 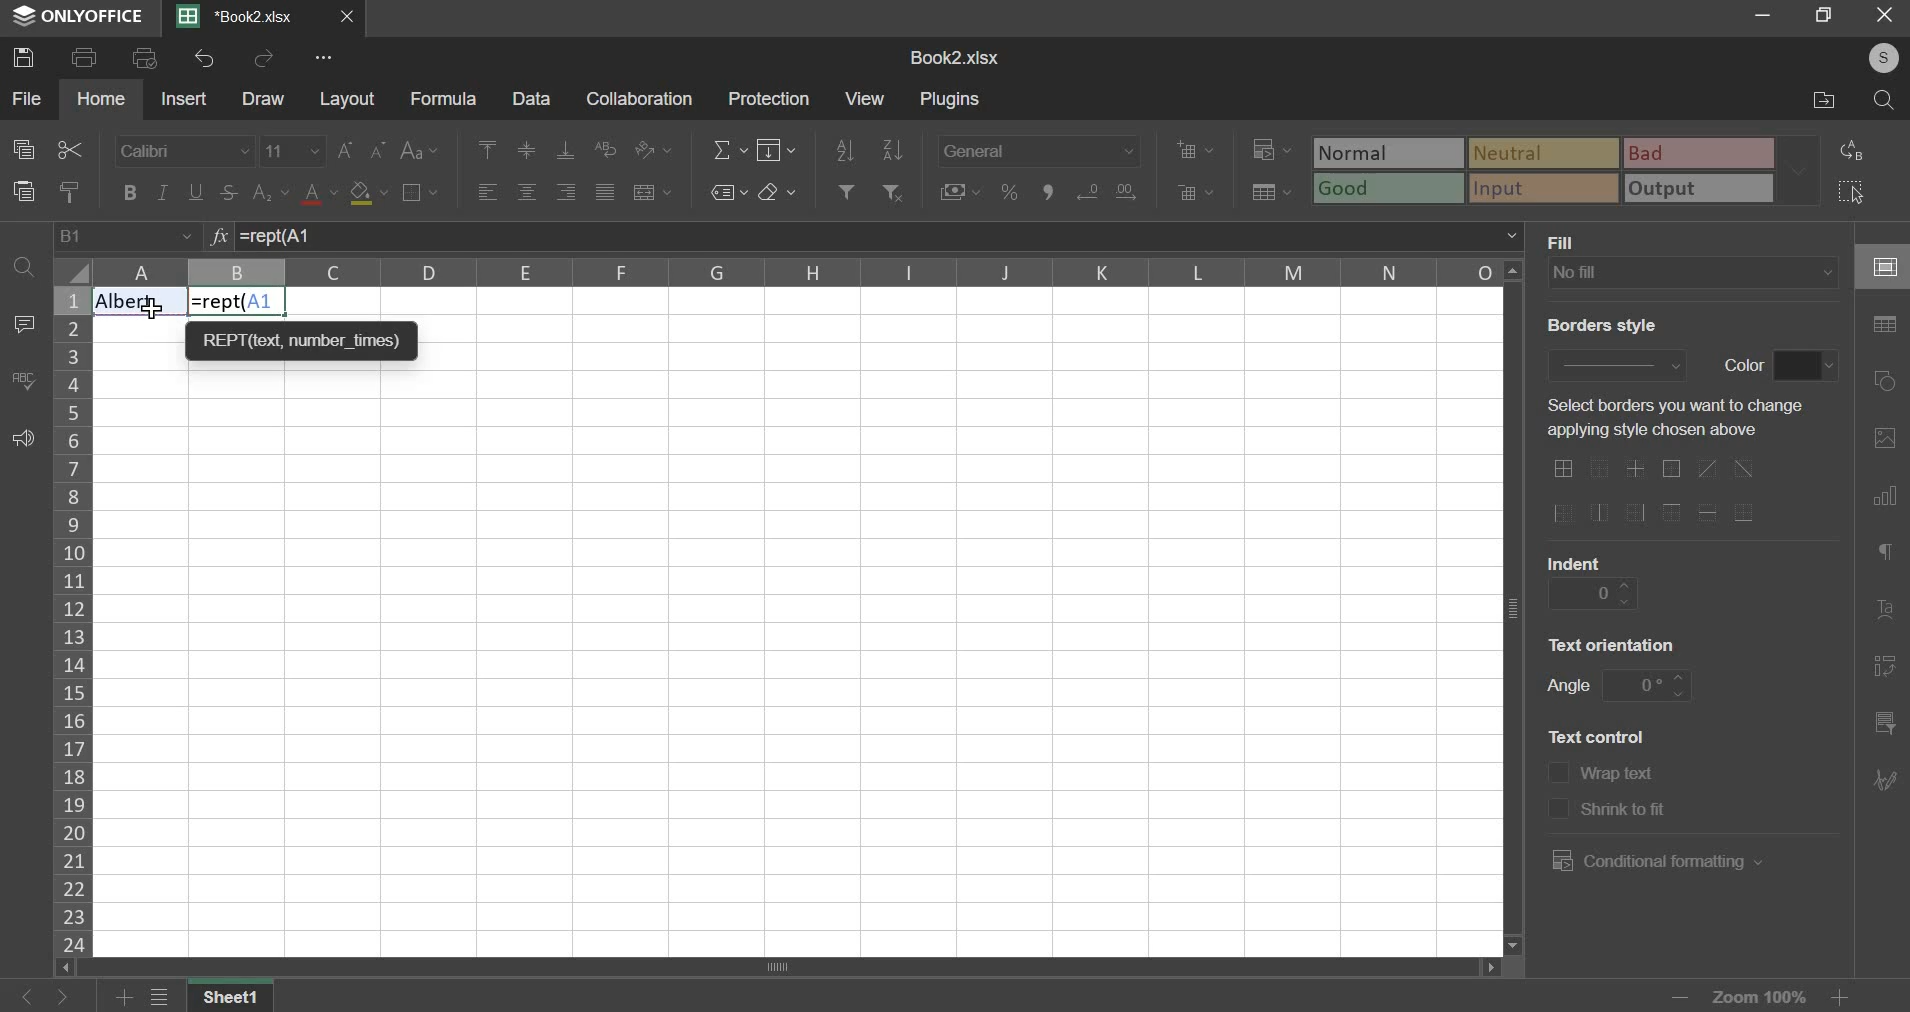 I want to click on close, so click(x=1883, y=17).